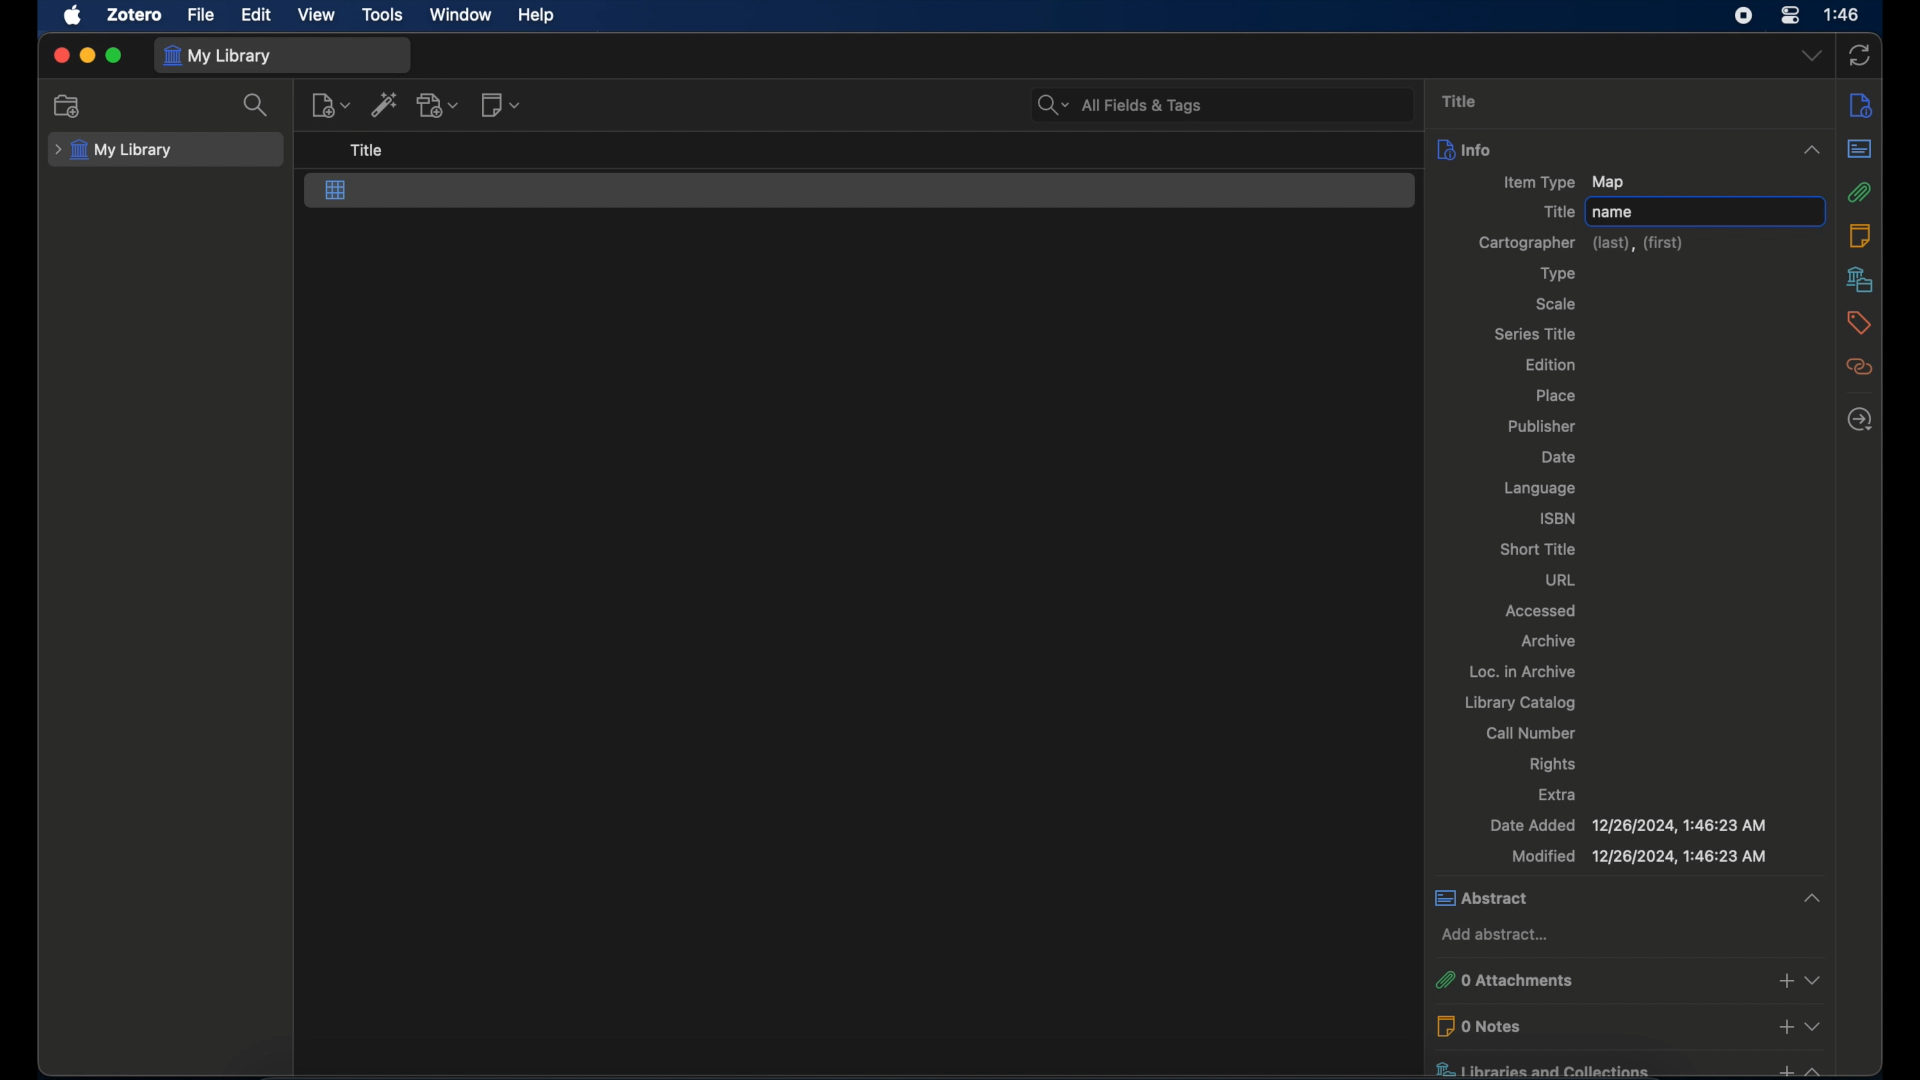  I want to click on call number, so click(1531, 733).